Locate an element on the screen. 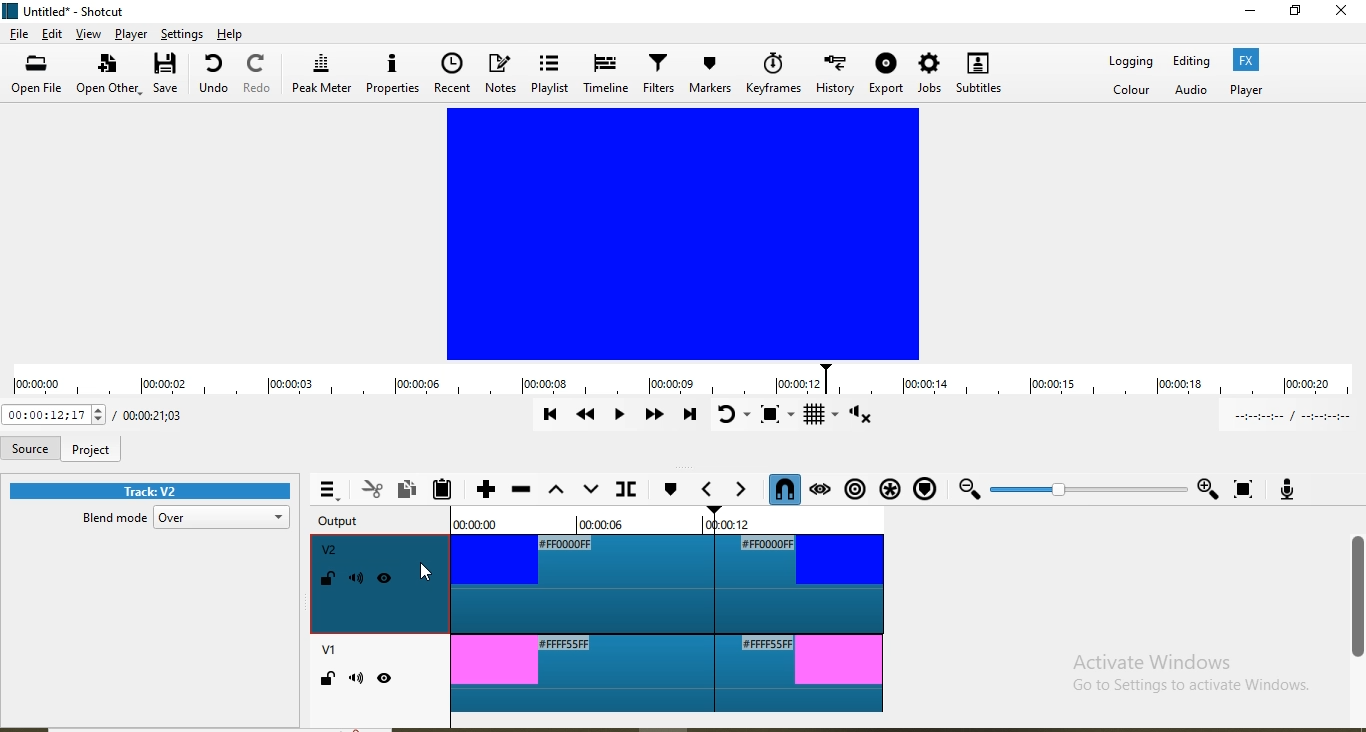 This screenshot has height=732, width=1366. overwrite is located at coordinates (593, 492).